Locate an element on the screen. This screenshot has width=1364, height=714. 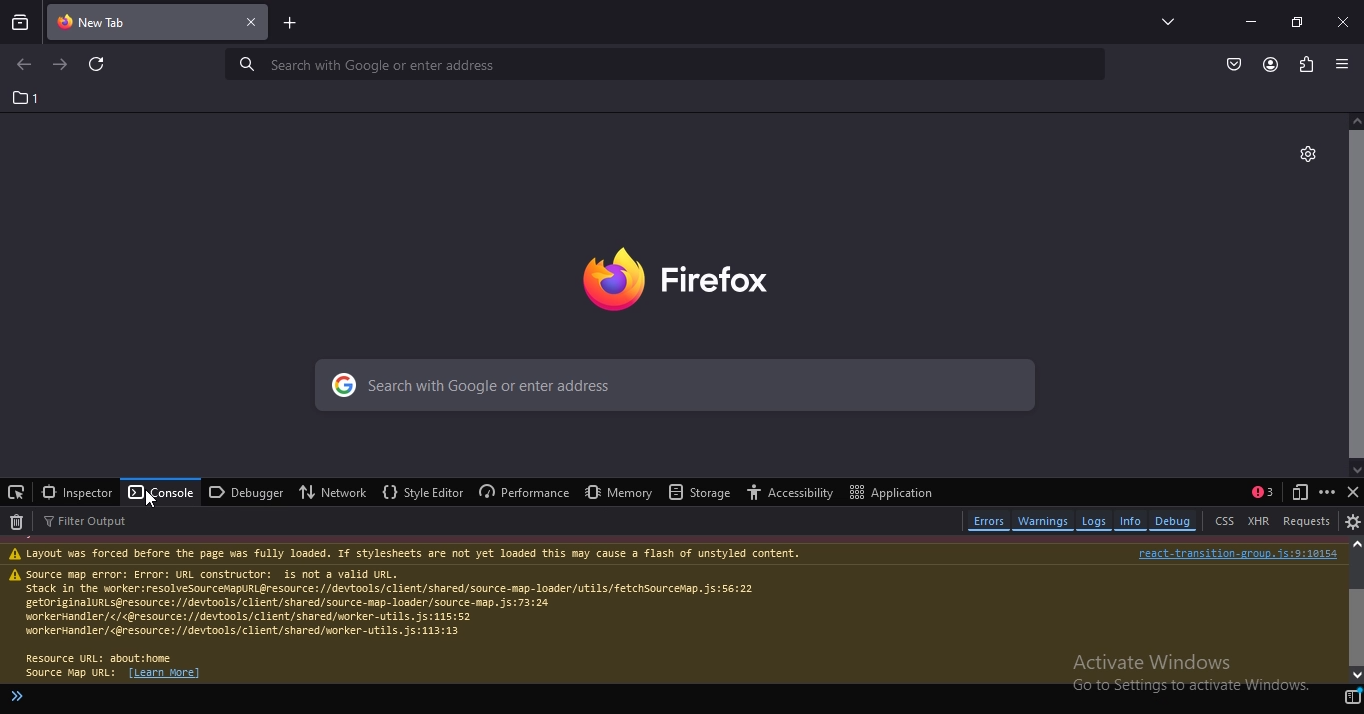
personalise this tab is located at coordinates (1308, 154).